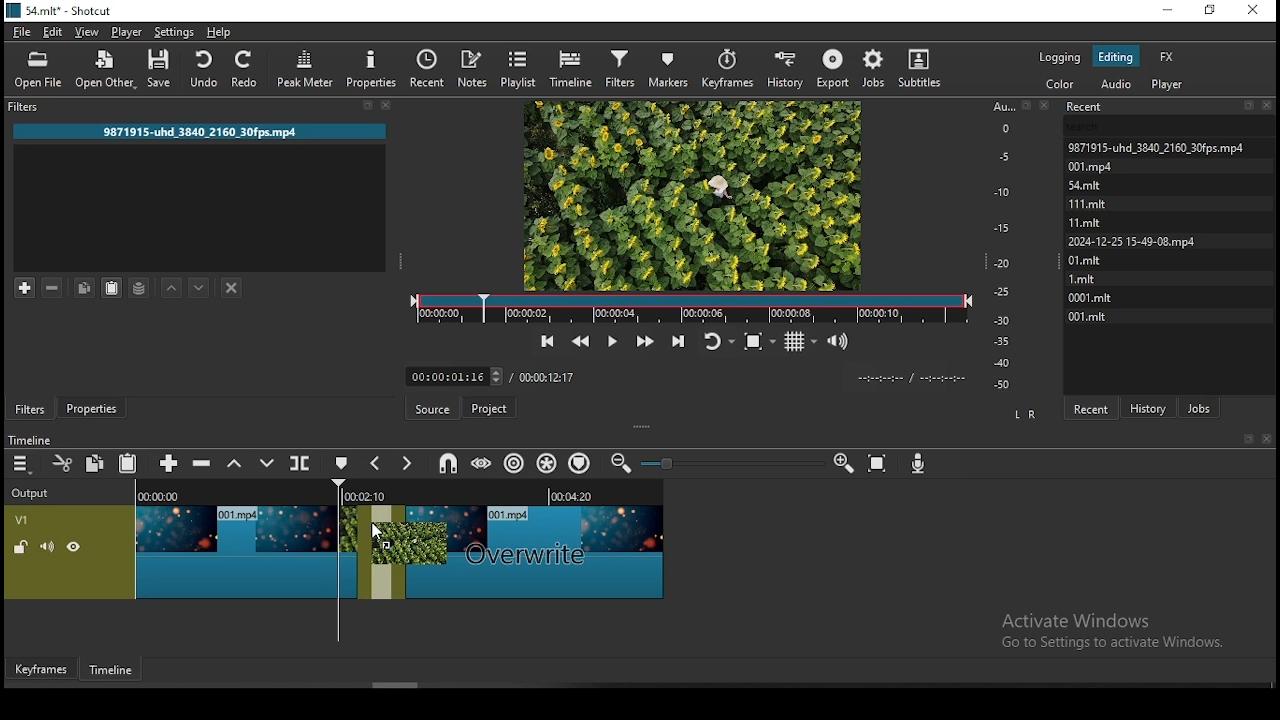  I want to click on fx, so click(1166, 59).